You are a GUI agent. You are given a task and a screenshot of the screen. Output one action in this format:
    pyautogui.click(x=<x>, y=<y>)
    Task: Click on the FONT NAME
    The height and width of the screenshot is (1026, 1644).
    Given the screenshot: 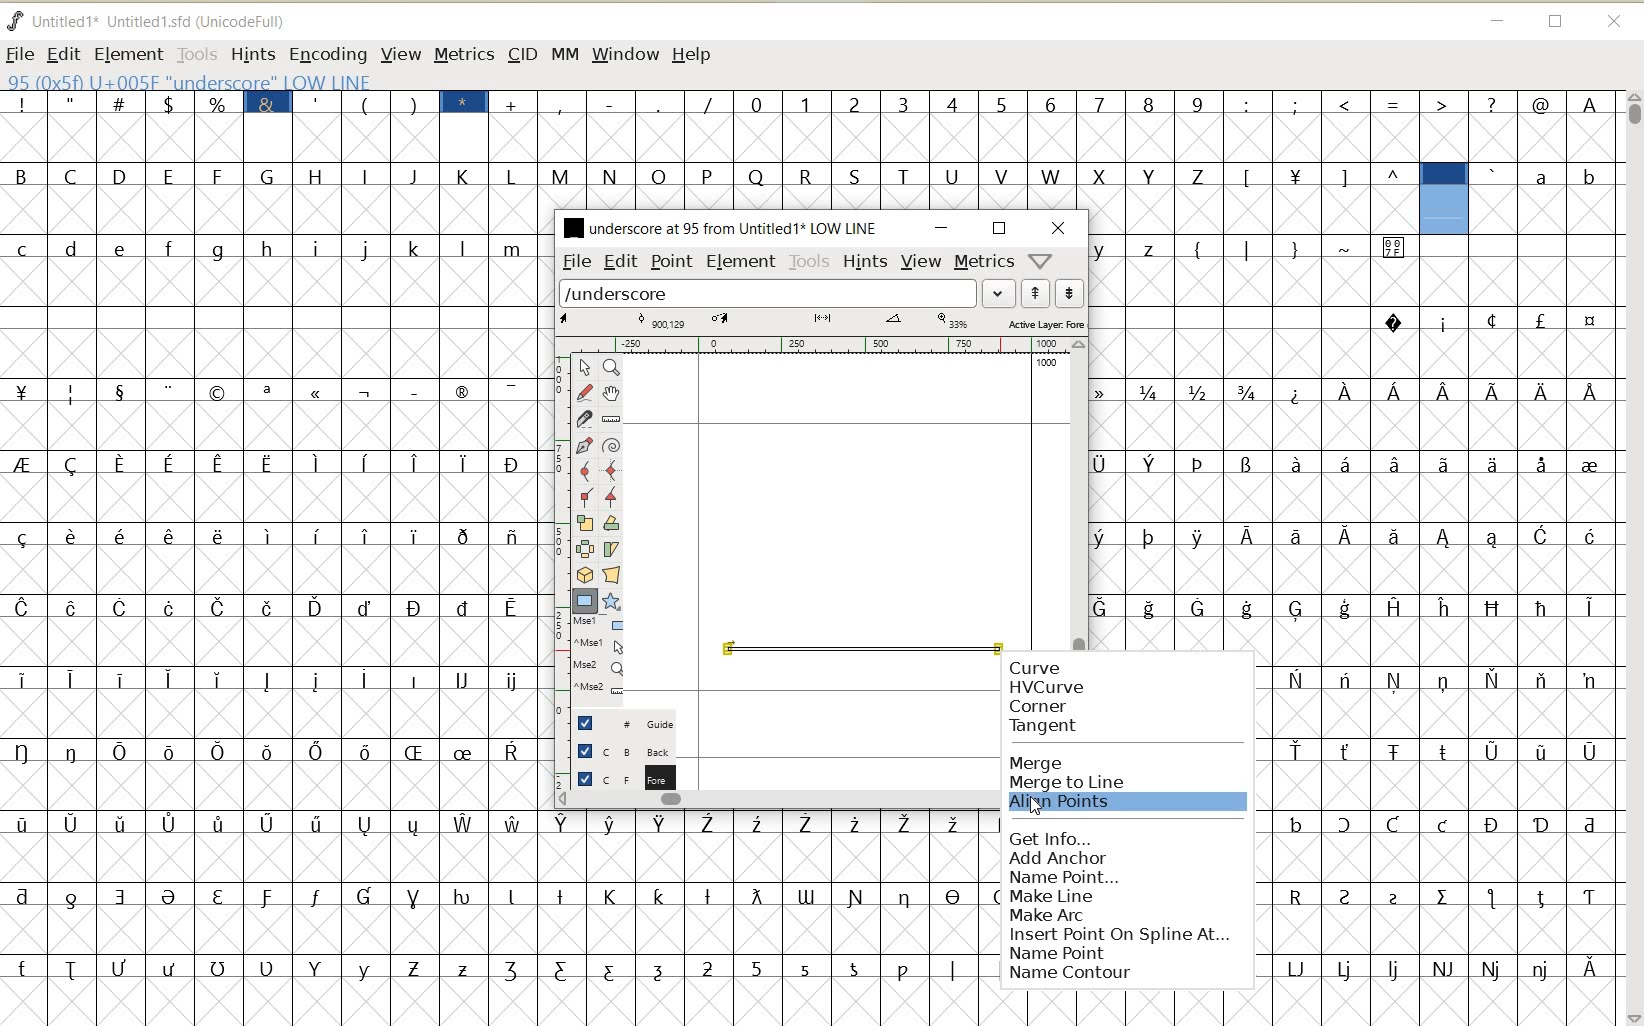 What is the action you would take?
    pyautogui.click(x=163, y=21)
    